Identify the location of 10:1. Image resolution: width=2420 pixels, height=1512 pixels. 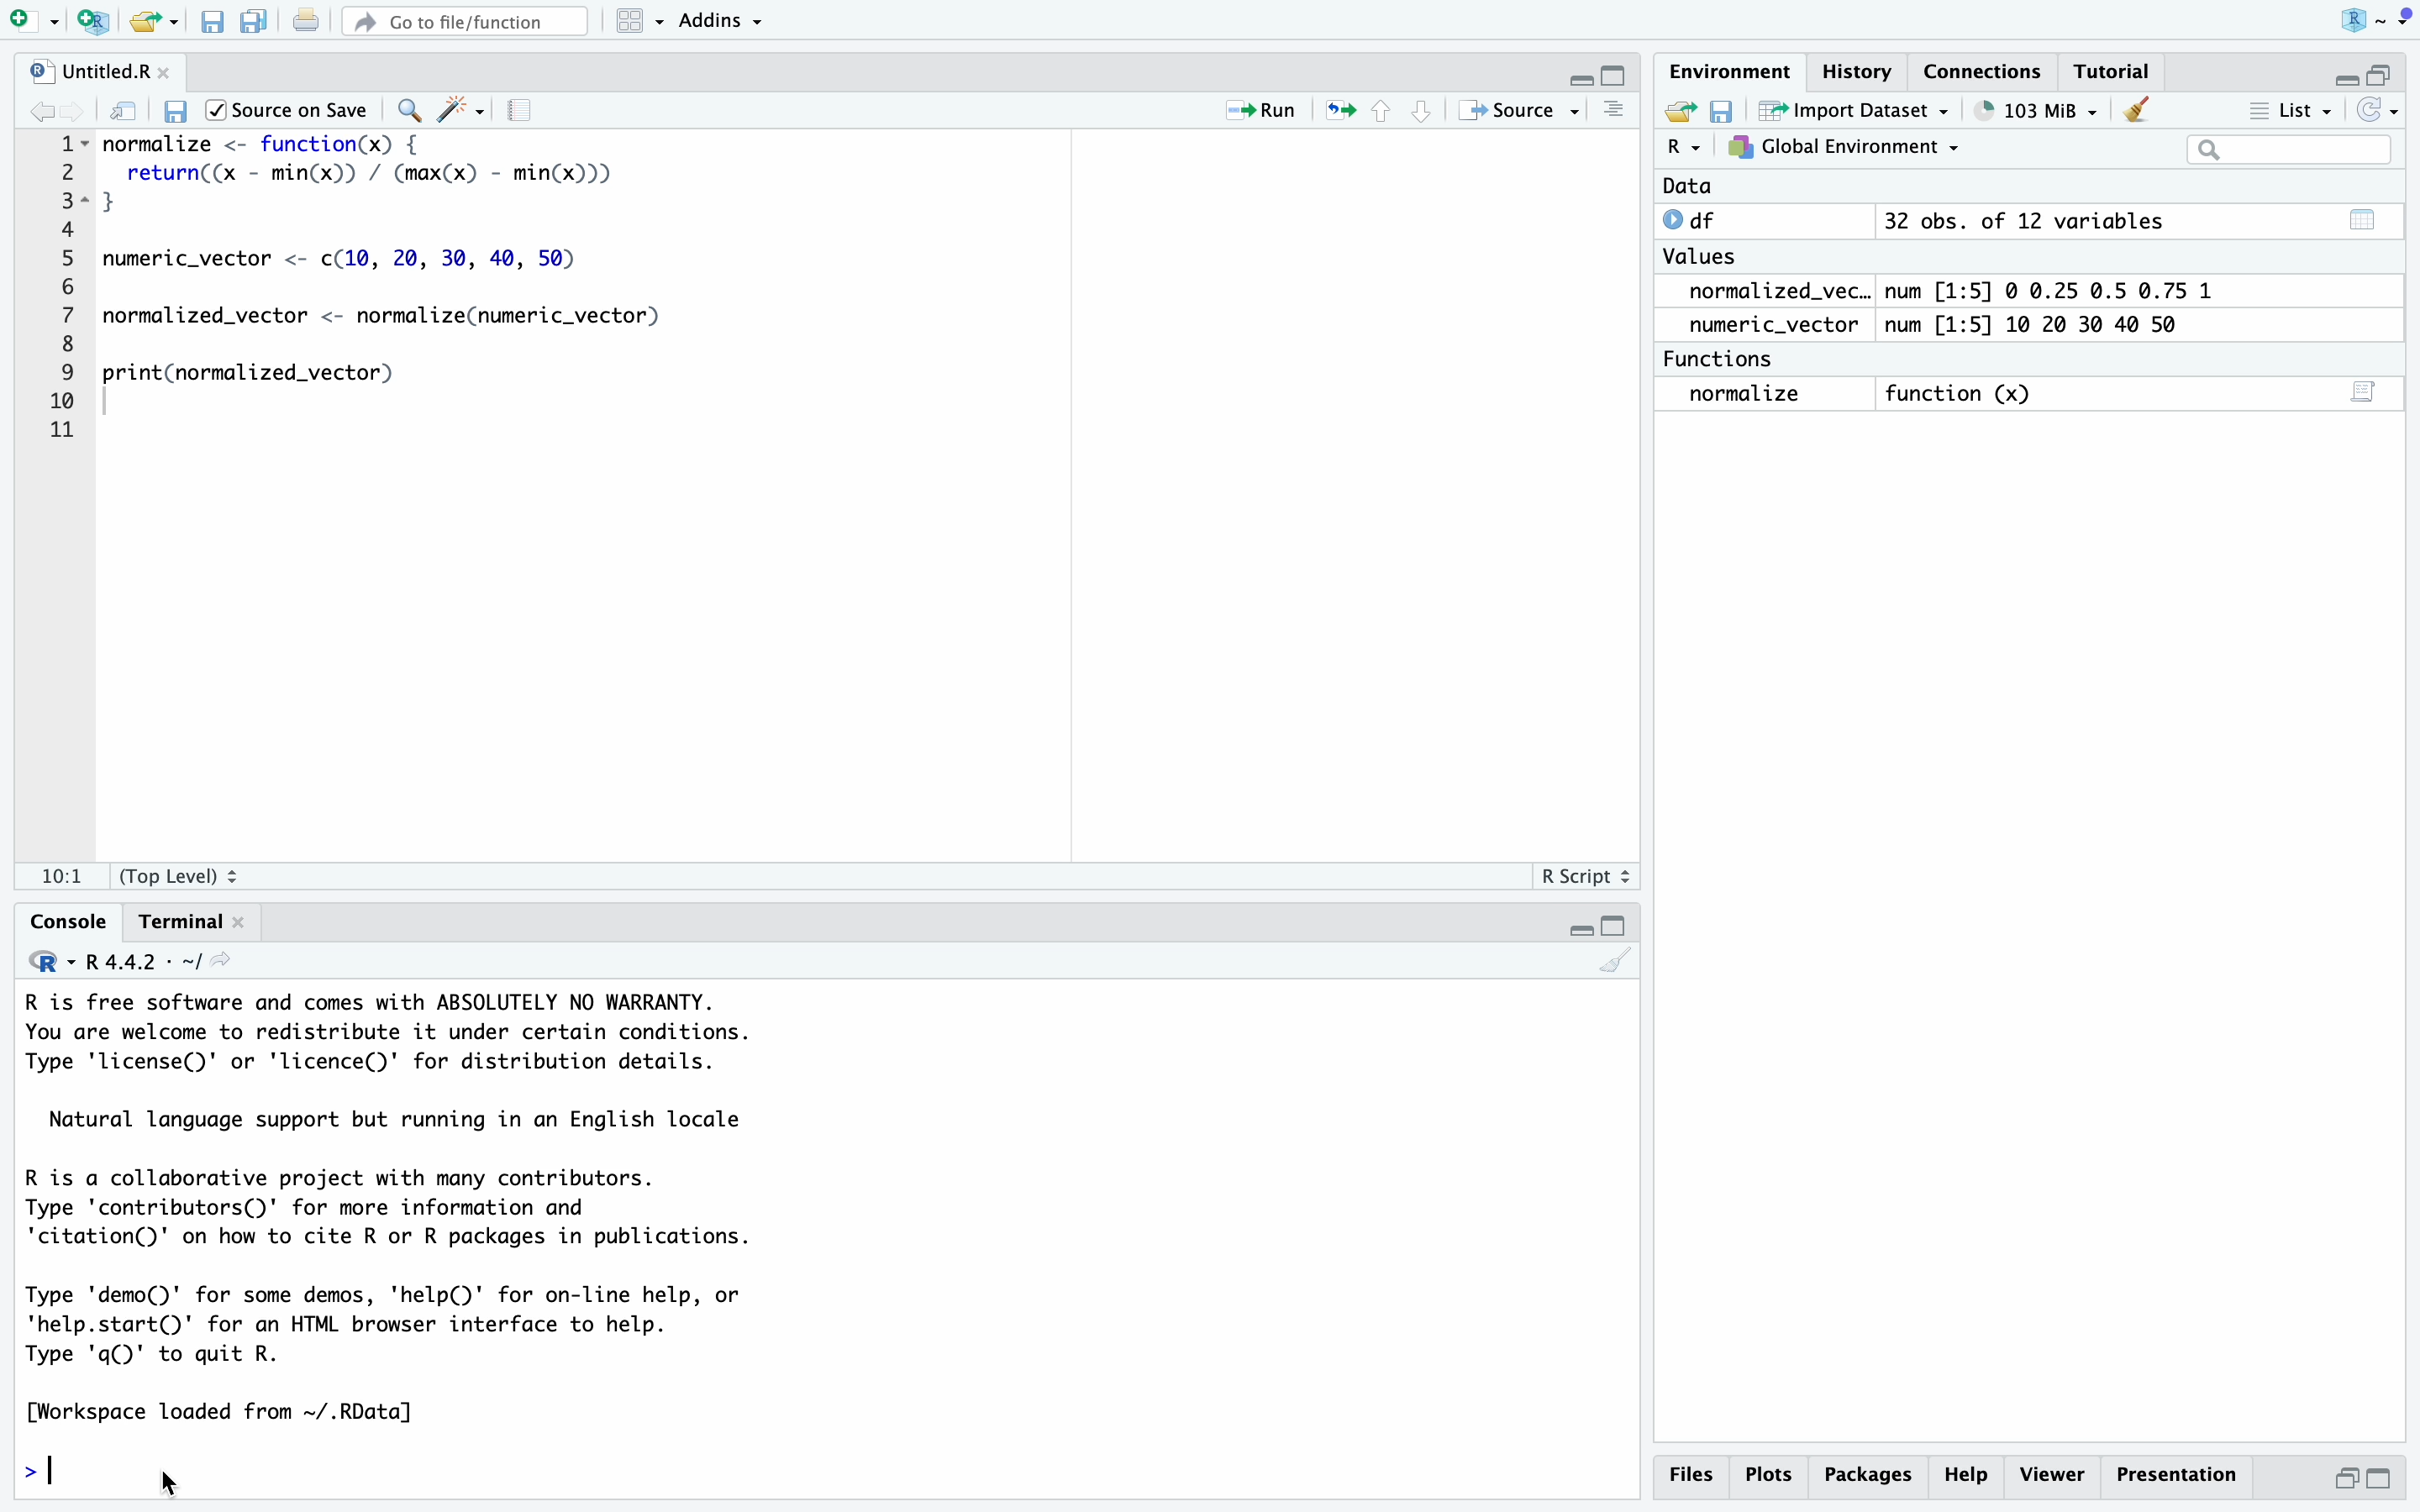
(61, 870).